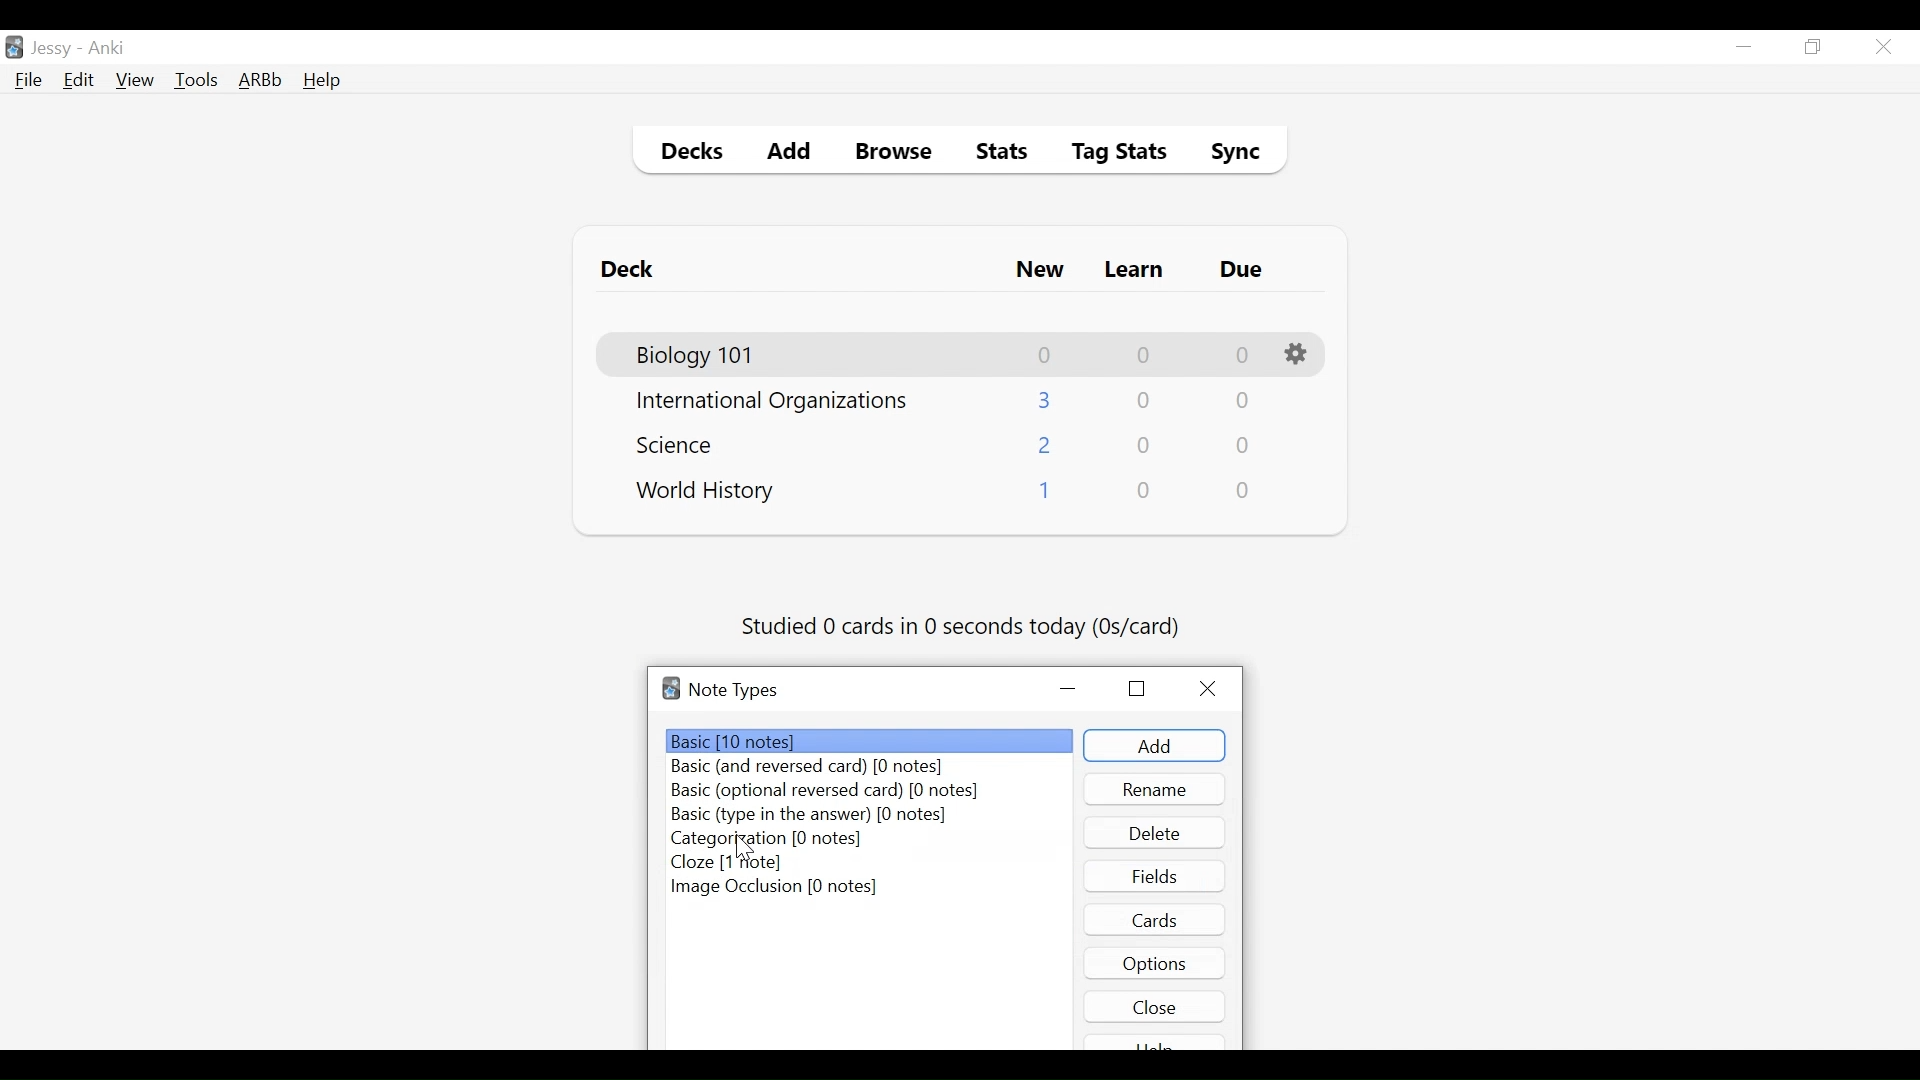 The image size is (1920, 1080). What do you see at coordinates (1145, 446) in the screenshot?
I see `Learn Card Count` at bounding box center [1145, 446].